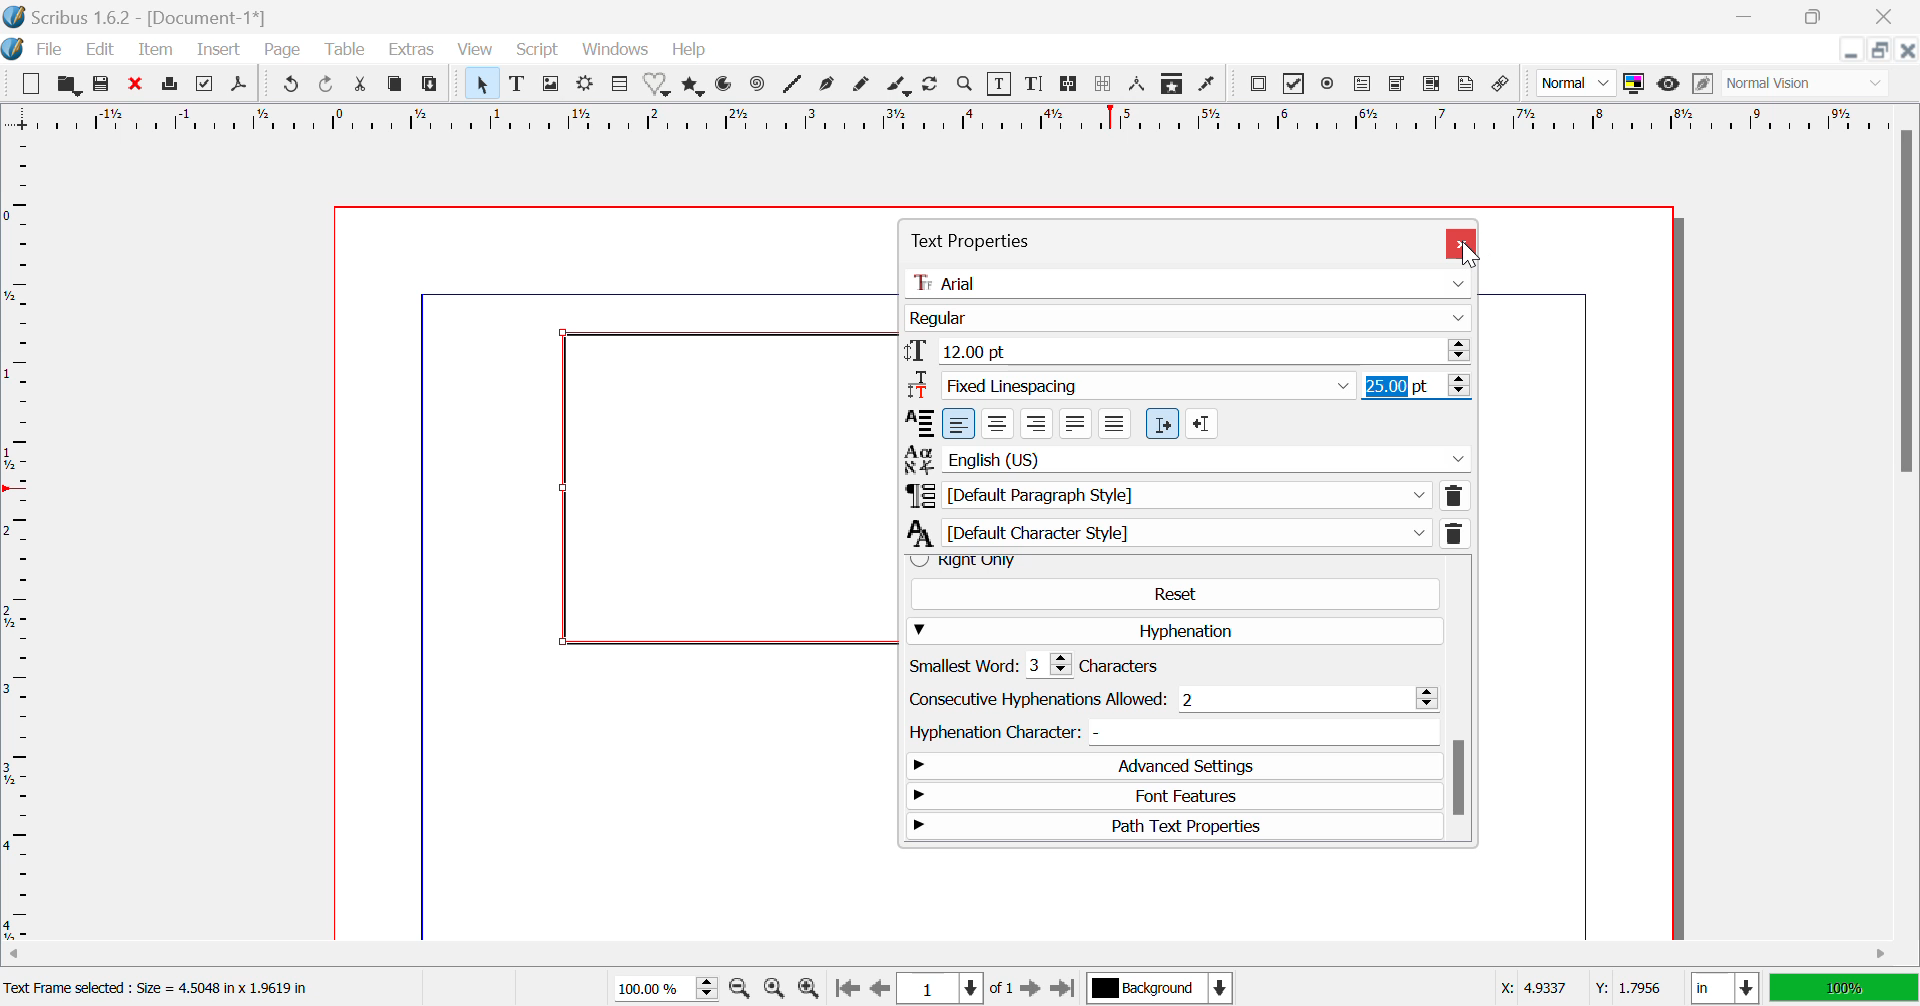  Describe the element at coordinates (346, 52) in the screenshot. I see `Table` at that location.